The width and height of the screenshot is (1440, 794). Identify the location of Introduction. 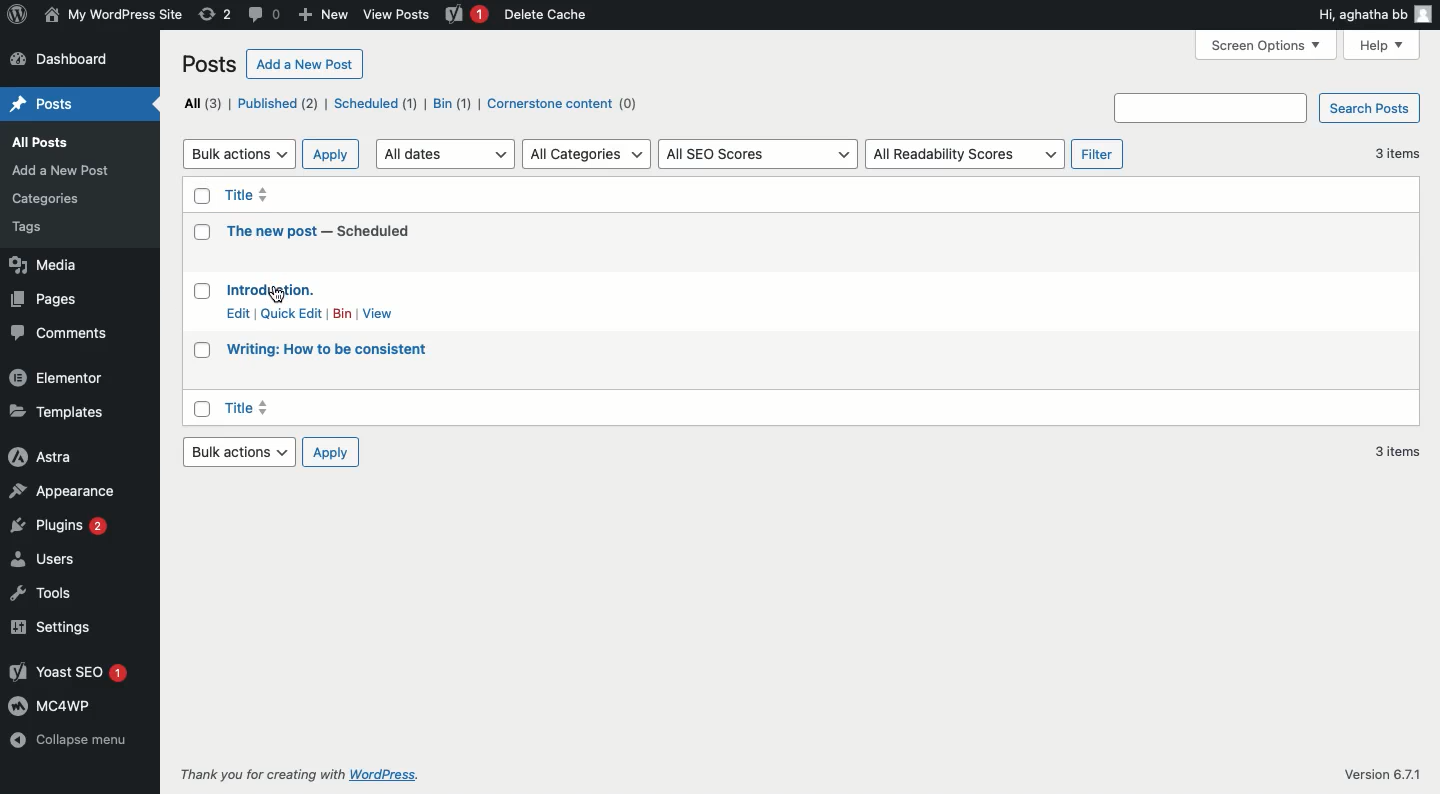
(270, 289).